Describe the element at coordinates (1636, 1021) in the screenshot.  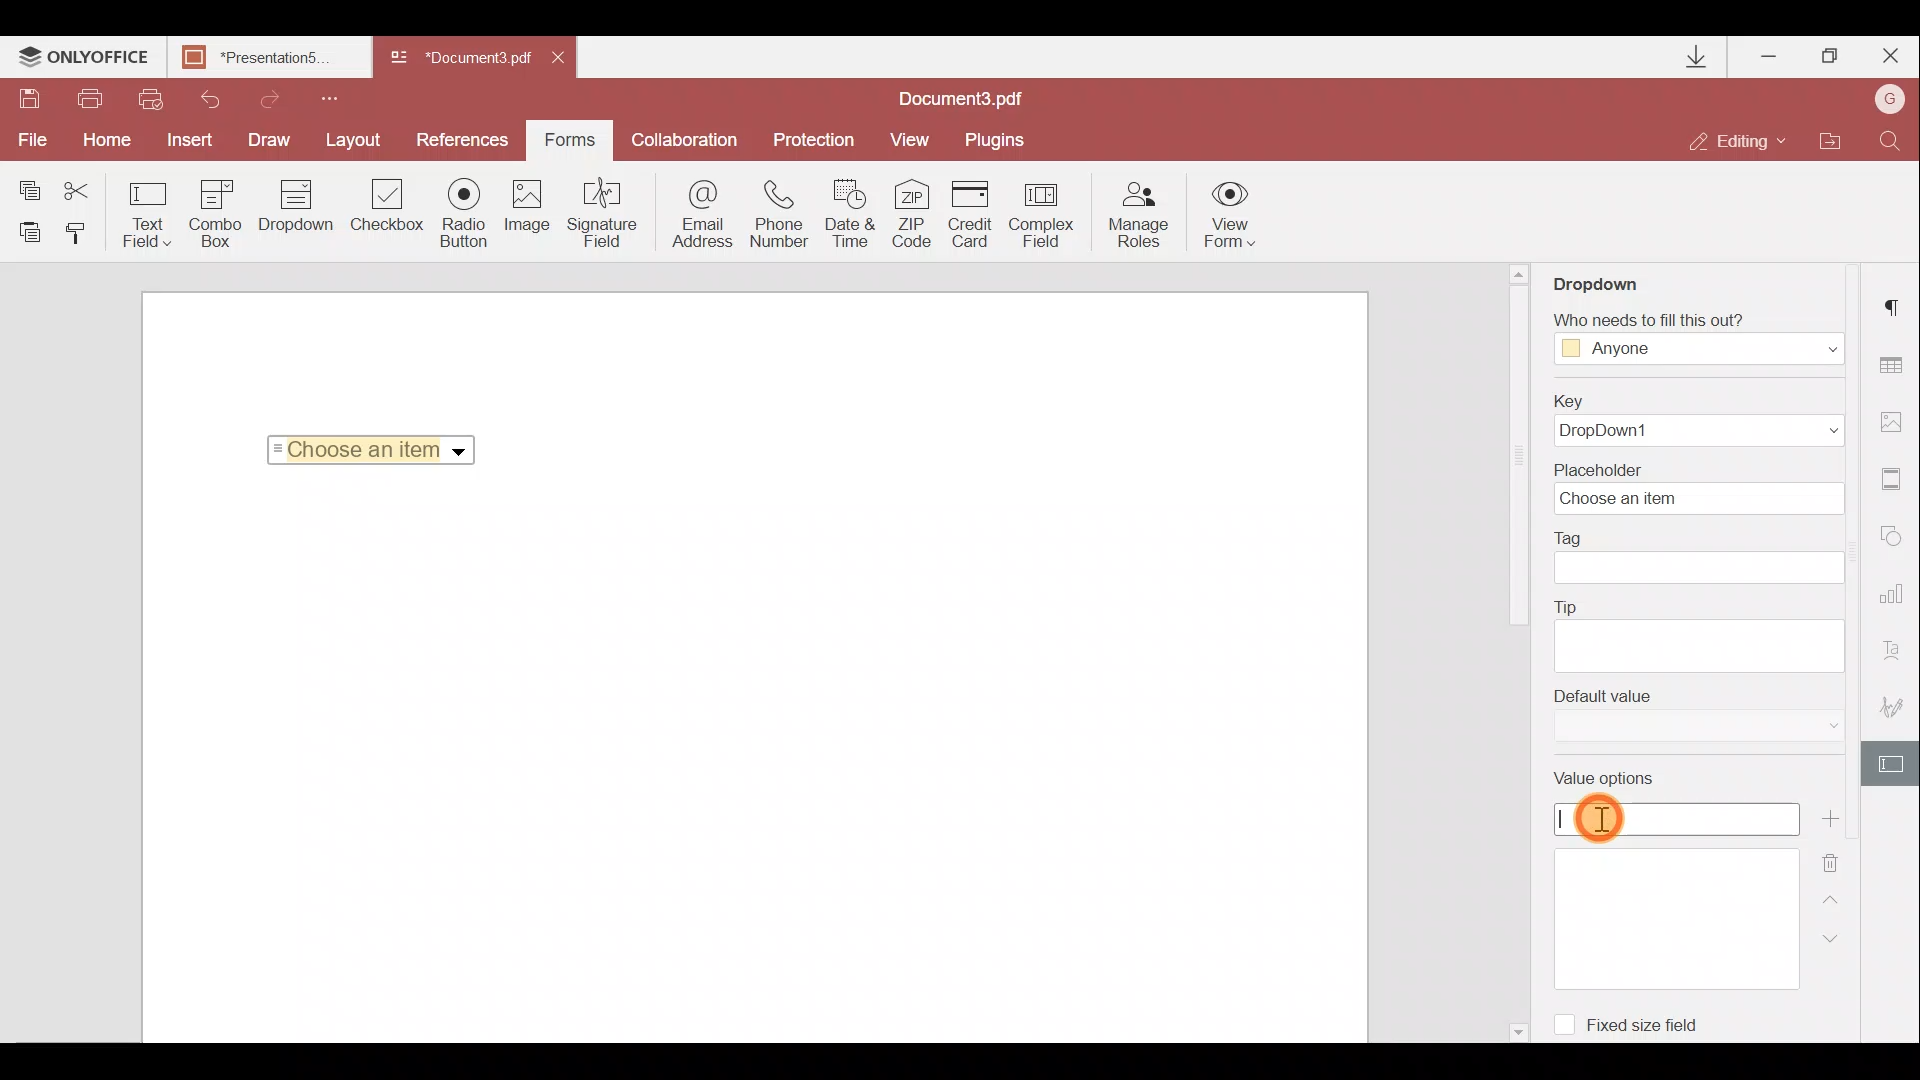
I see `Fixed size field` at that location.